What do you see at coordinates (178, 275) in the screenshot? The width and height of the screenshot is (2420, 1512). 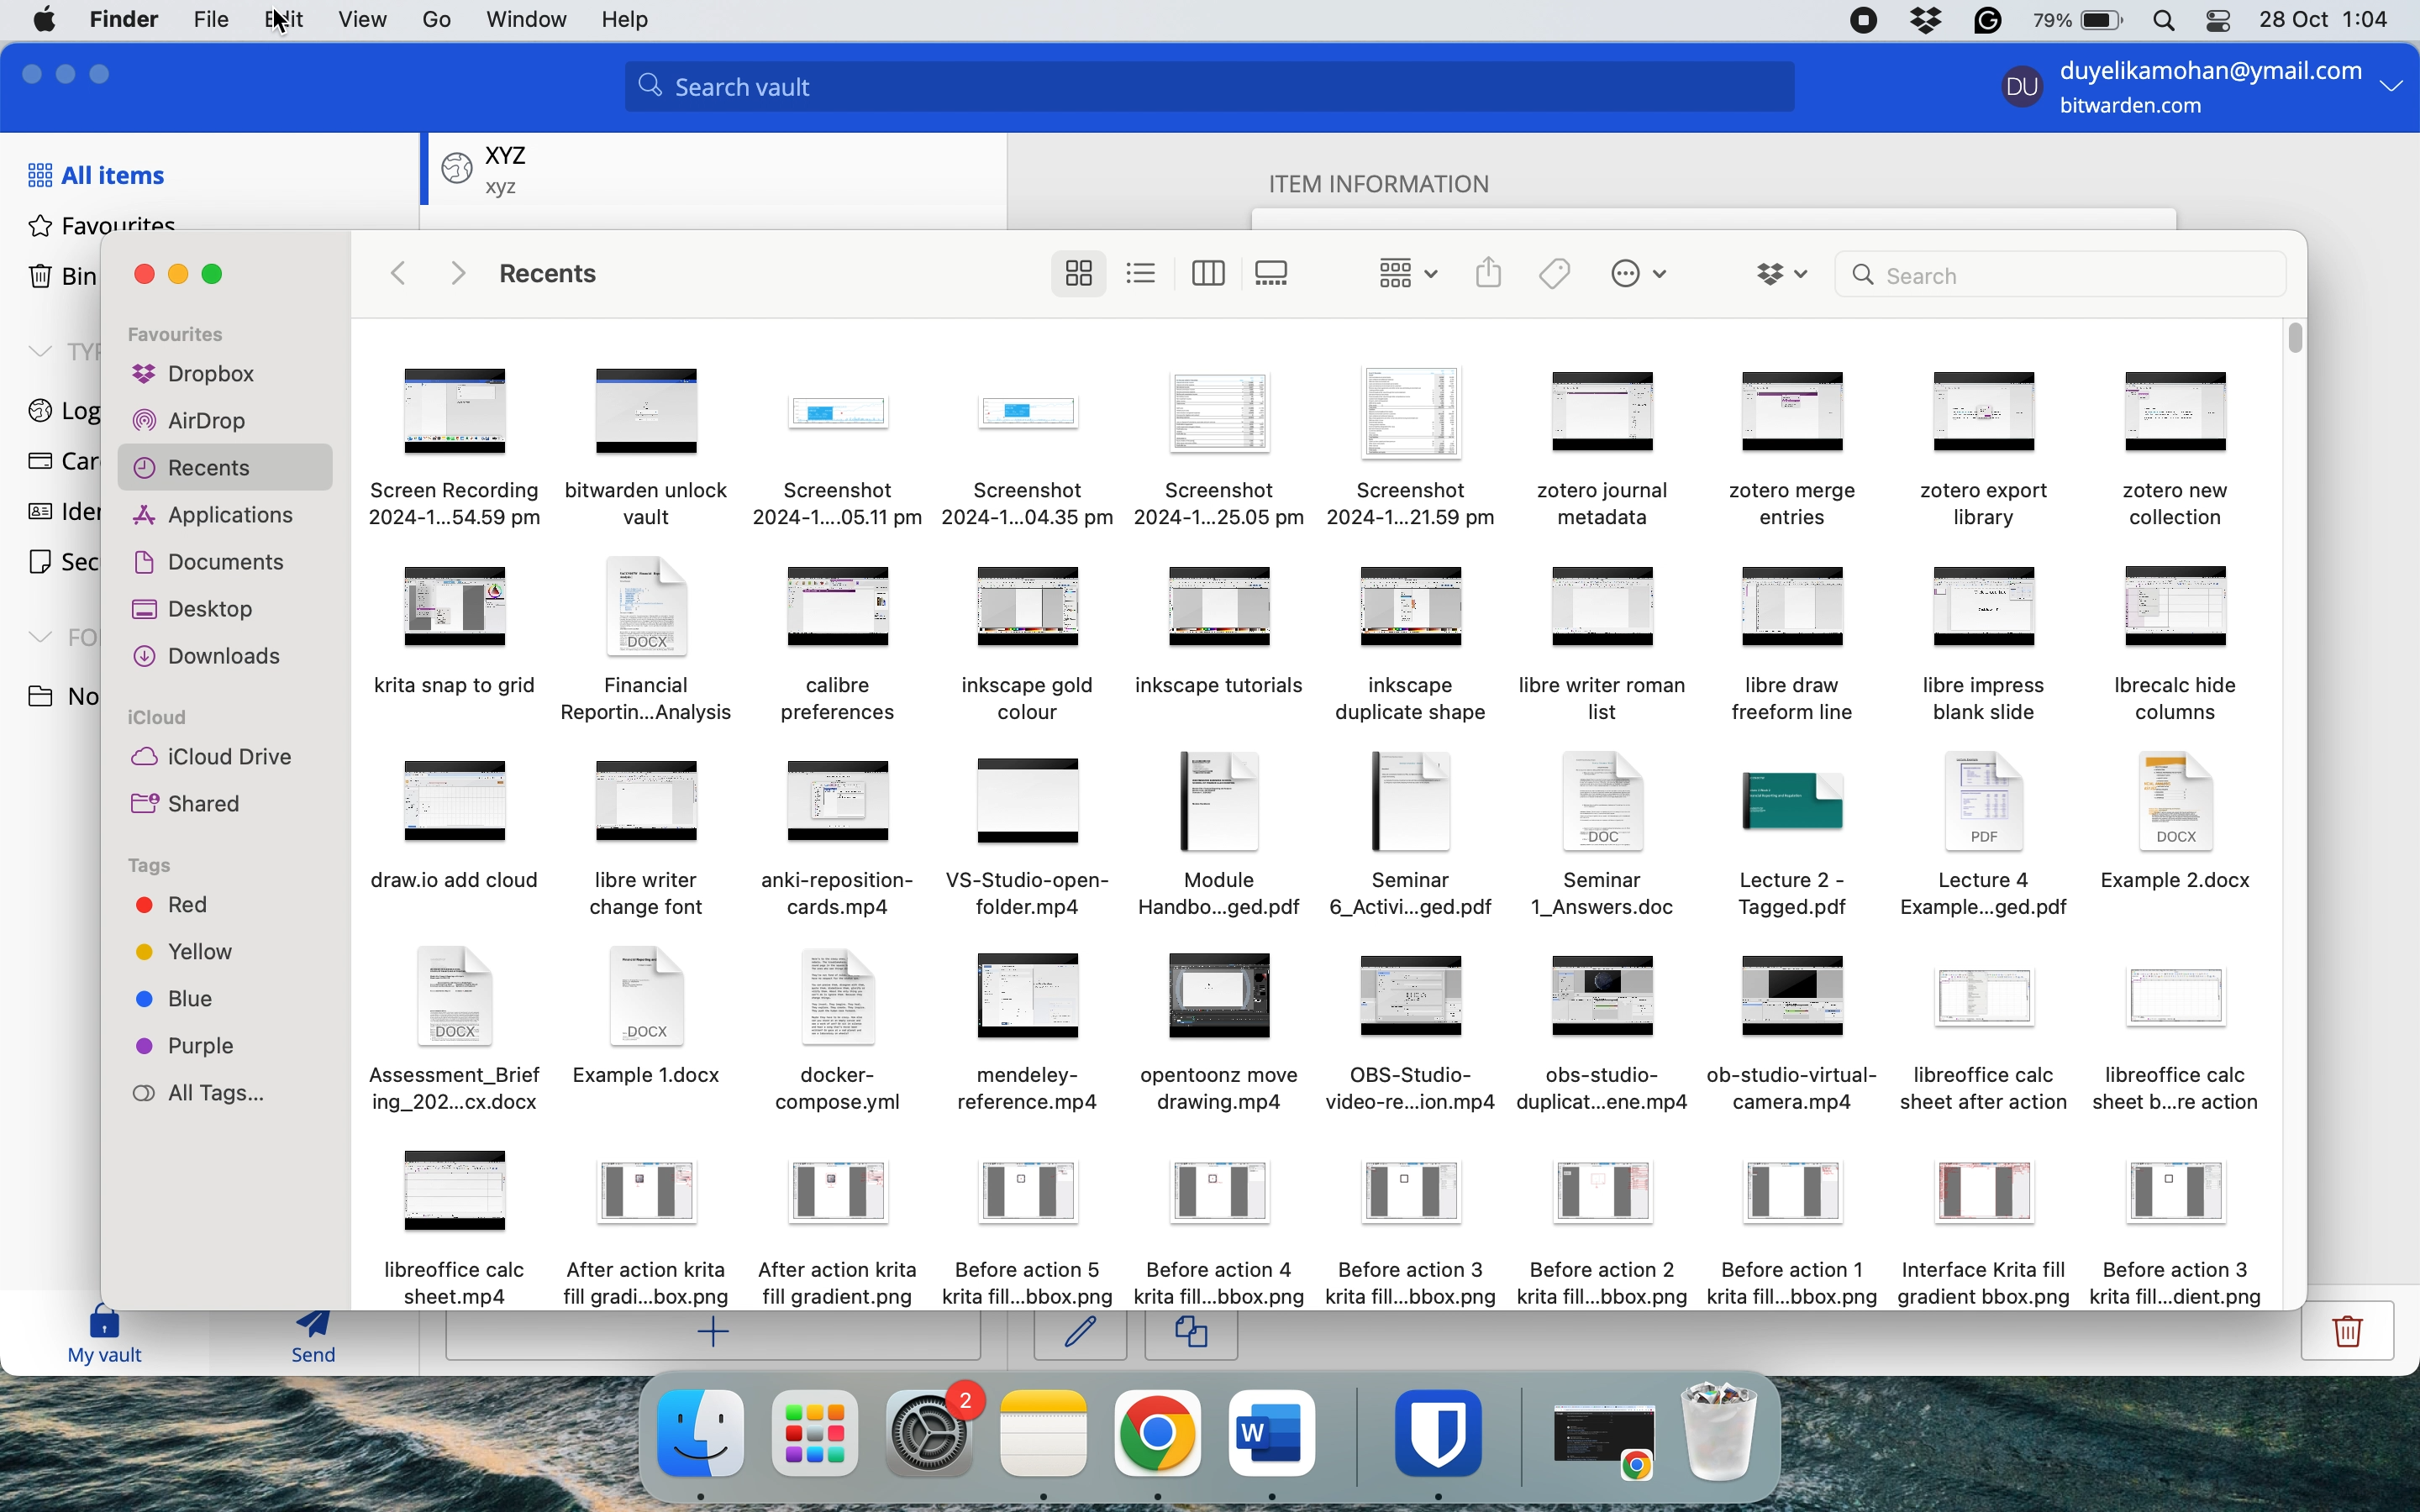 I see `minimise` at bounding box center [178, 275].